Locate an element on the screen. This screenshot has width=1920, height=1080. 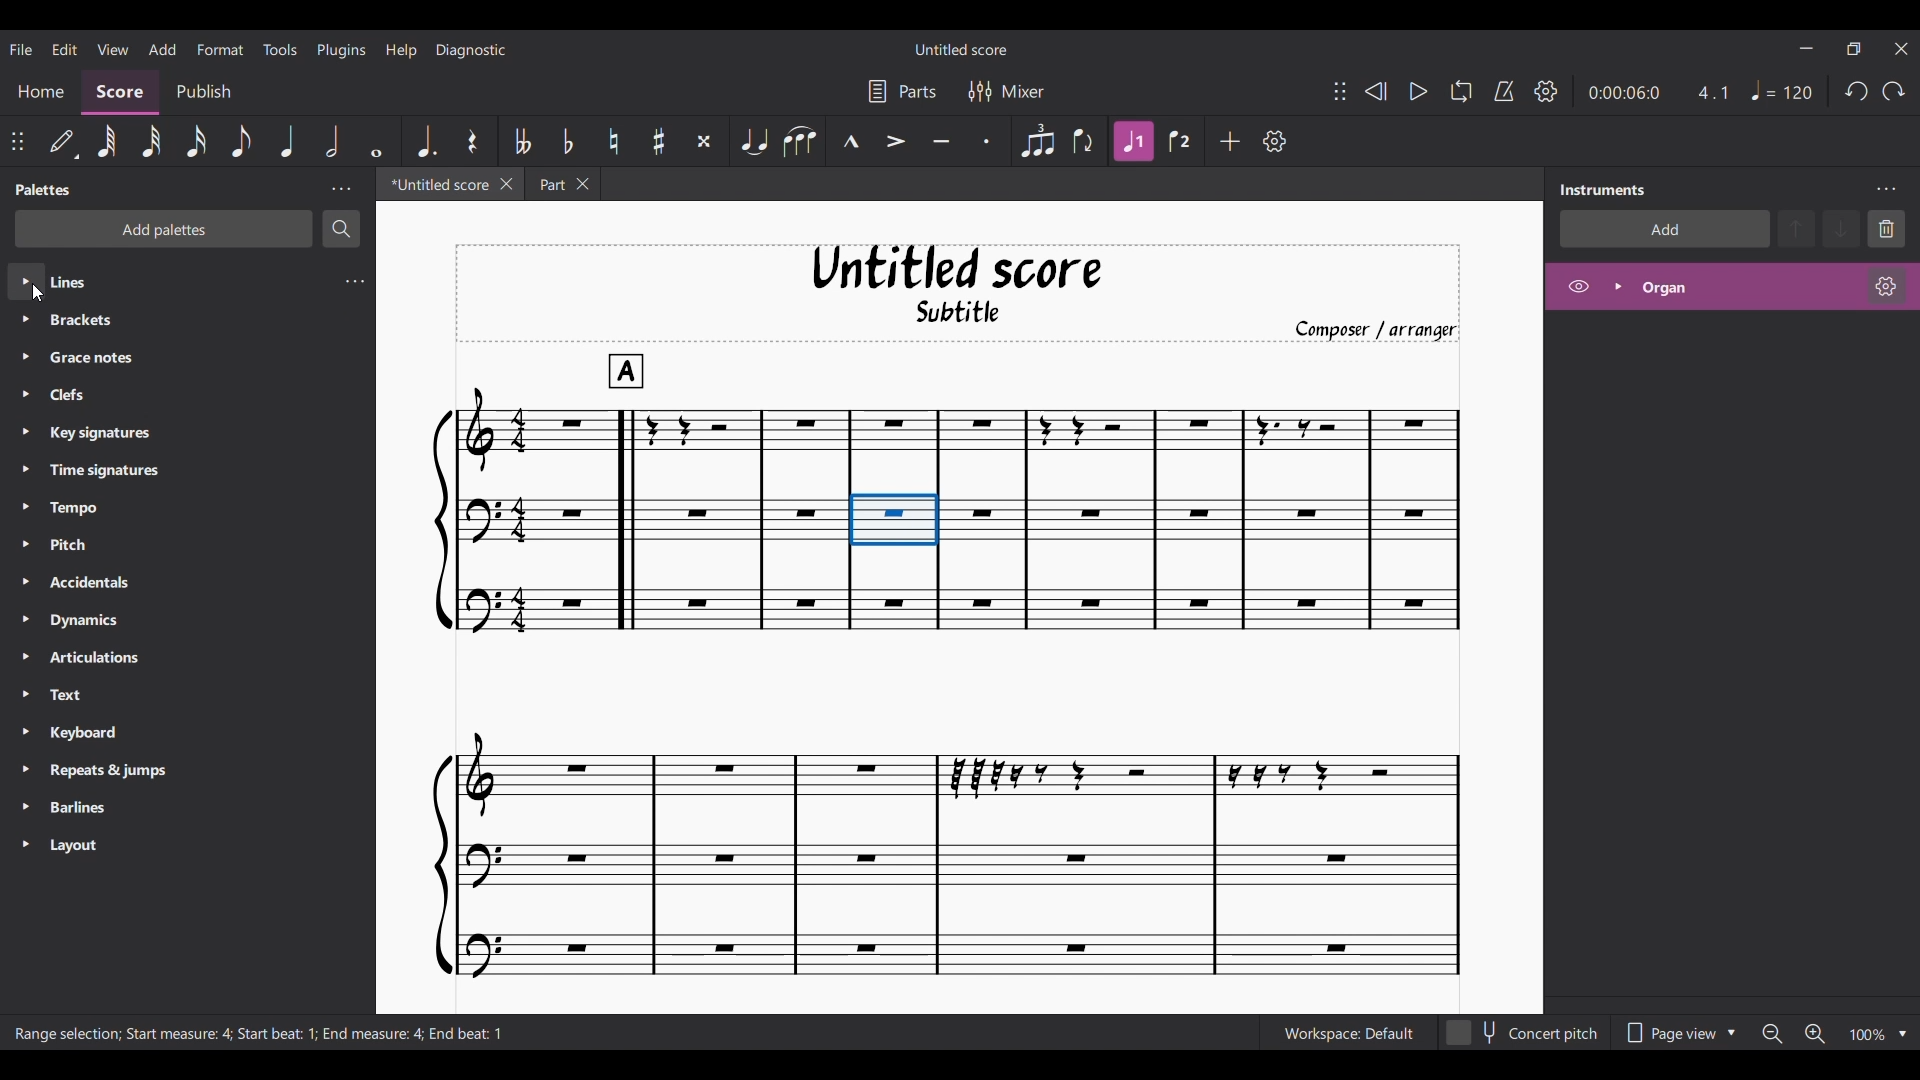
Highlighted after current selection is located at coordinates (1134, 142).